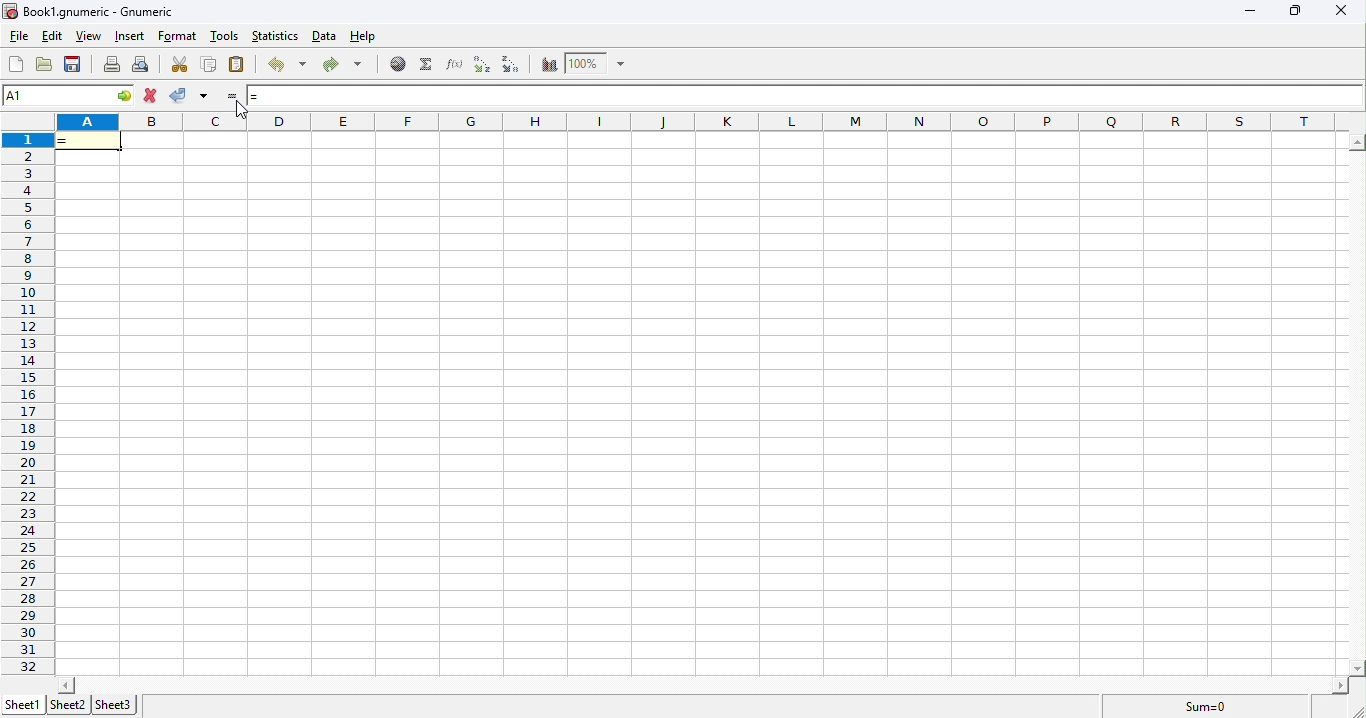  I want to click on maximize, so click(1294, 11).